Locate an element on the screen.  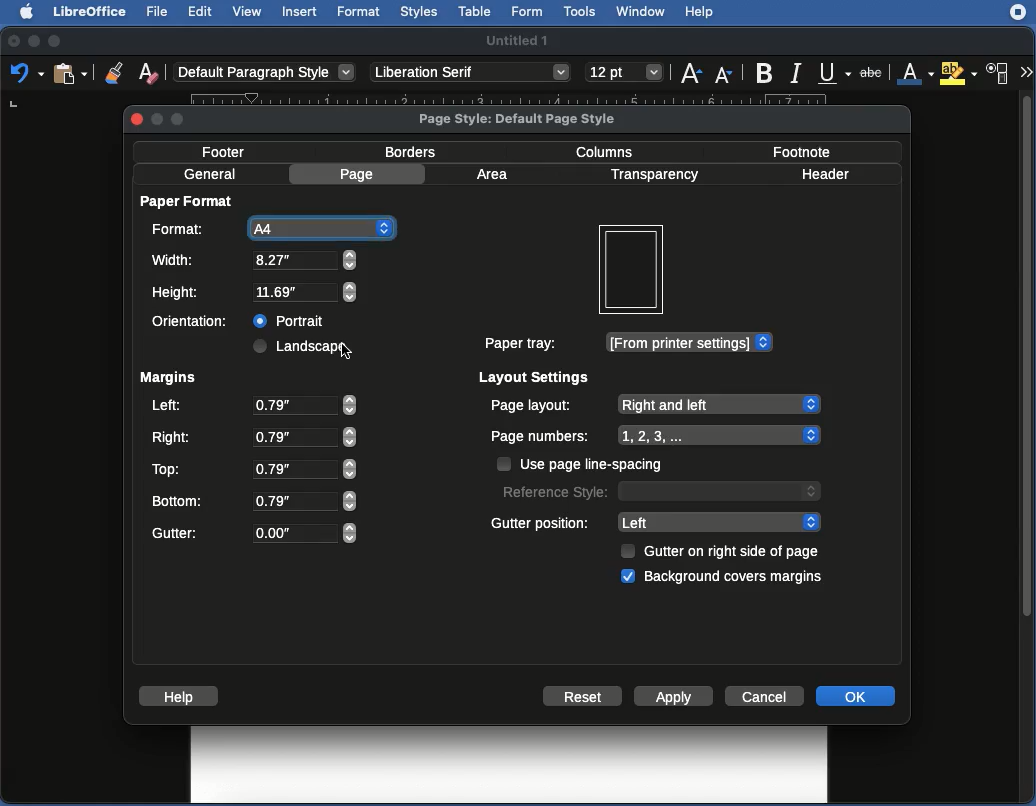
Window is located at coordinates (644, 12).